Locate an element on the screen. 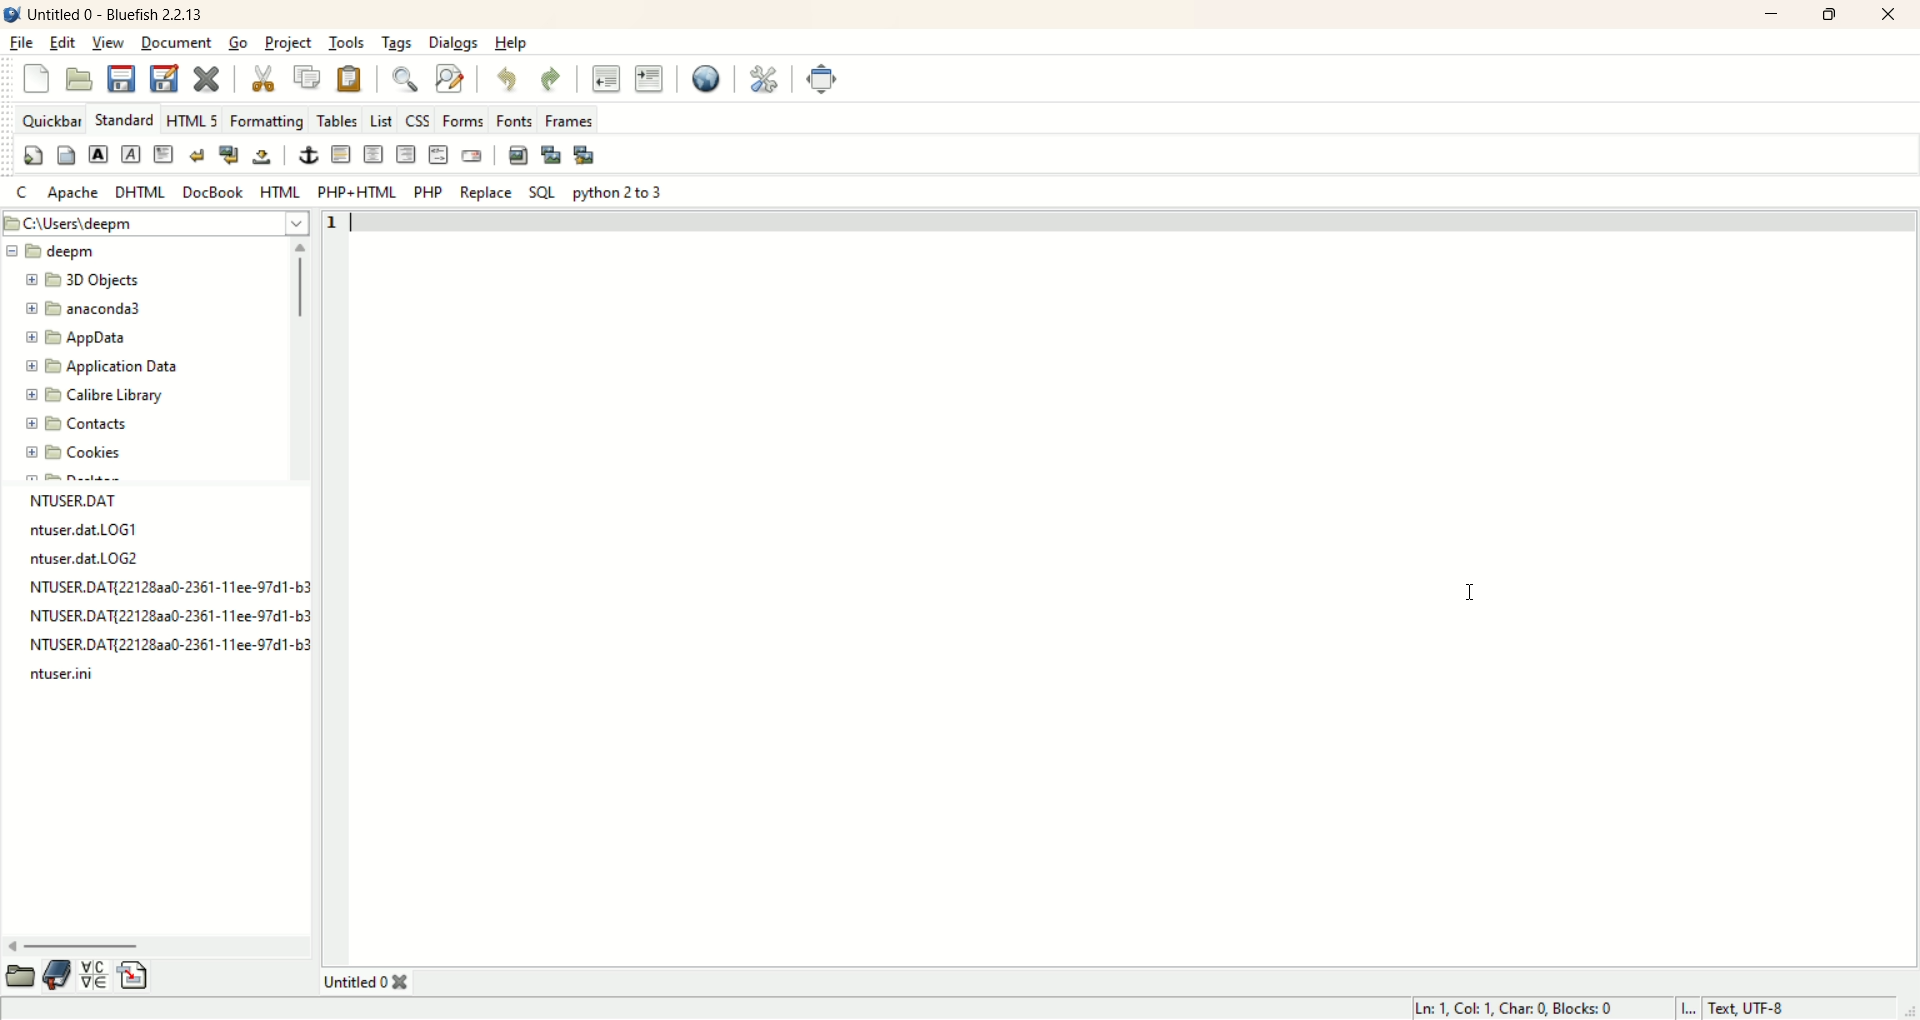  PHP is located at coordinates (428, 192).